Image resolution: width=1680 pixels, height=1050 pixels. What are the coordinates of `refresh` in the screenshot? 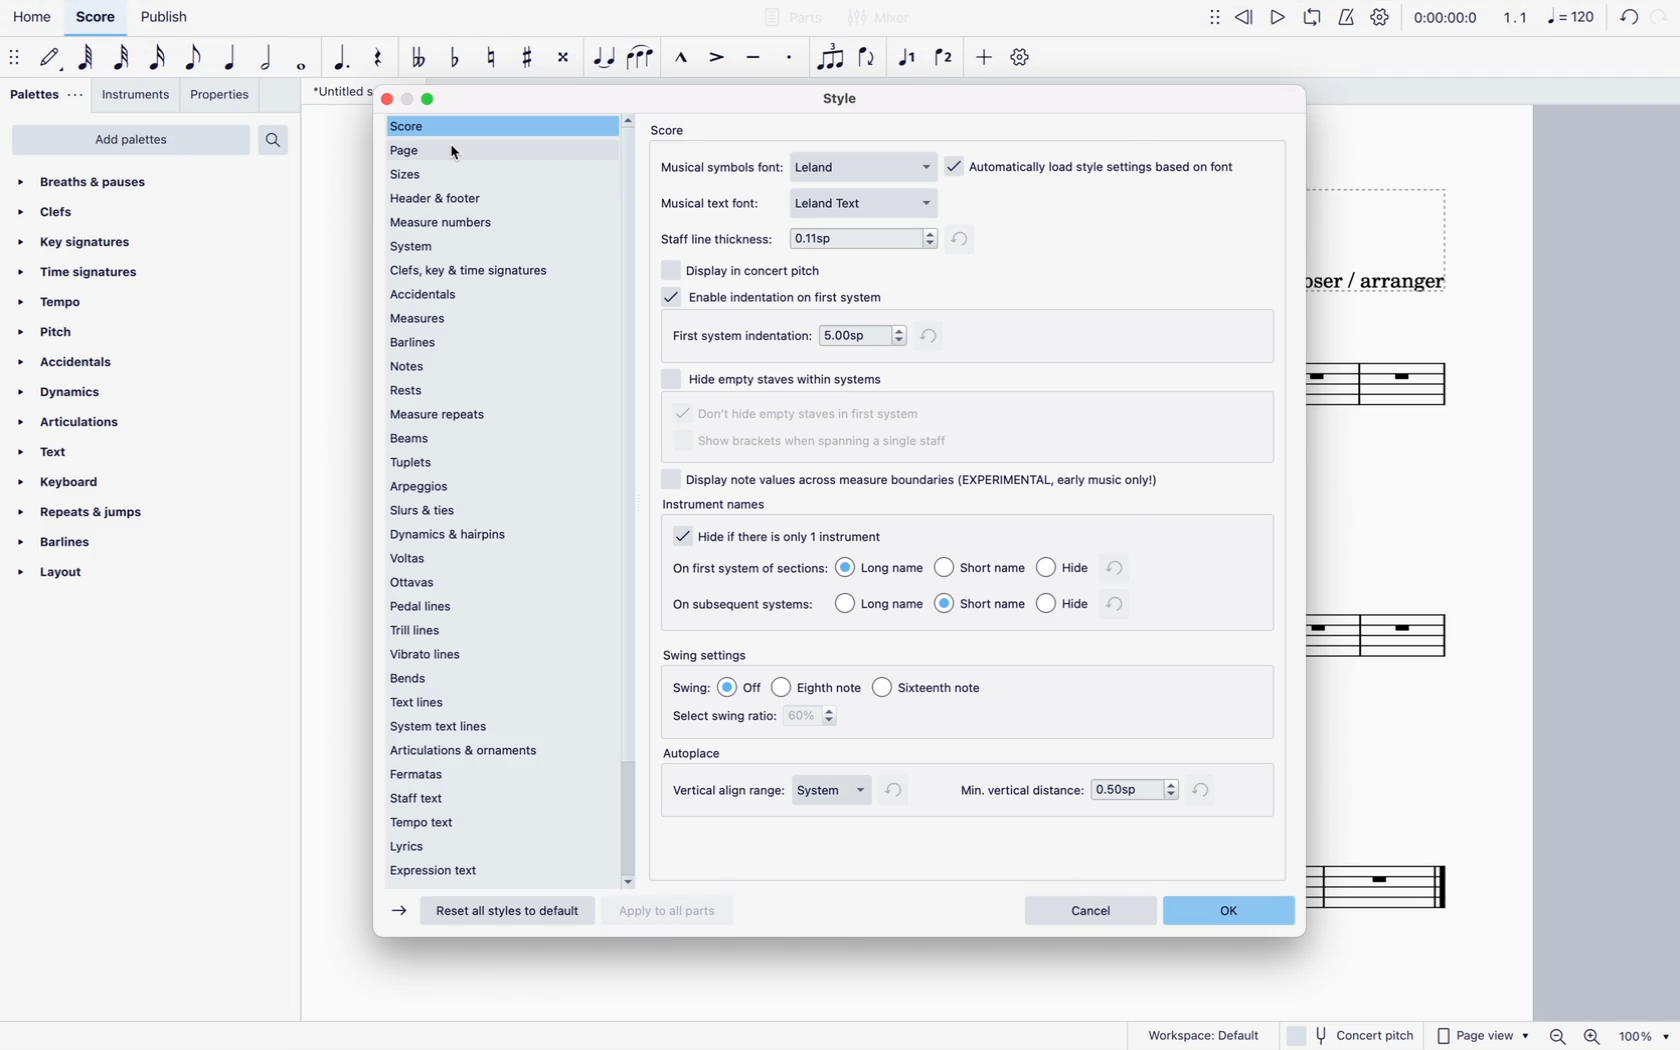 It's located at (971, 238).